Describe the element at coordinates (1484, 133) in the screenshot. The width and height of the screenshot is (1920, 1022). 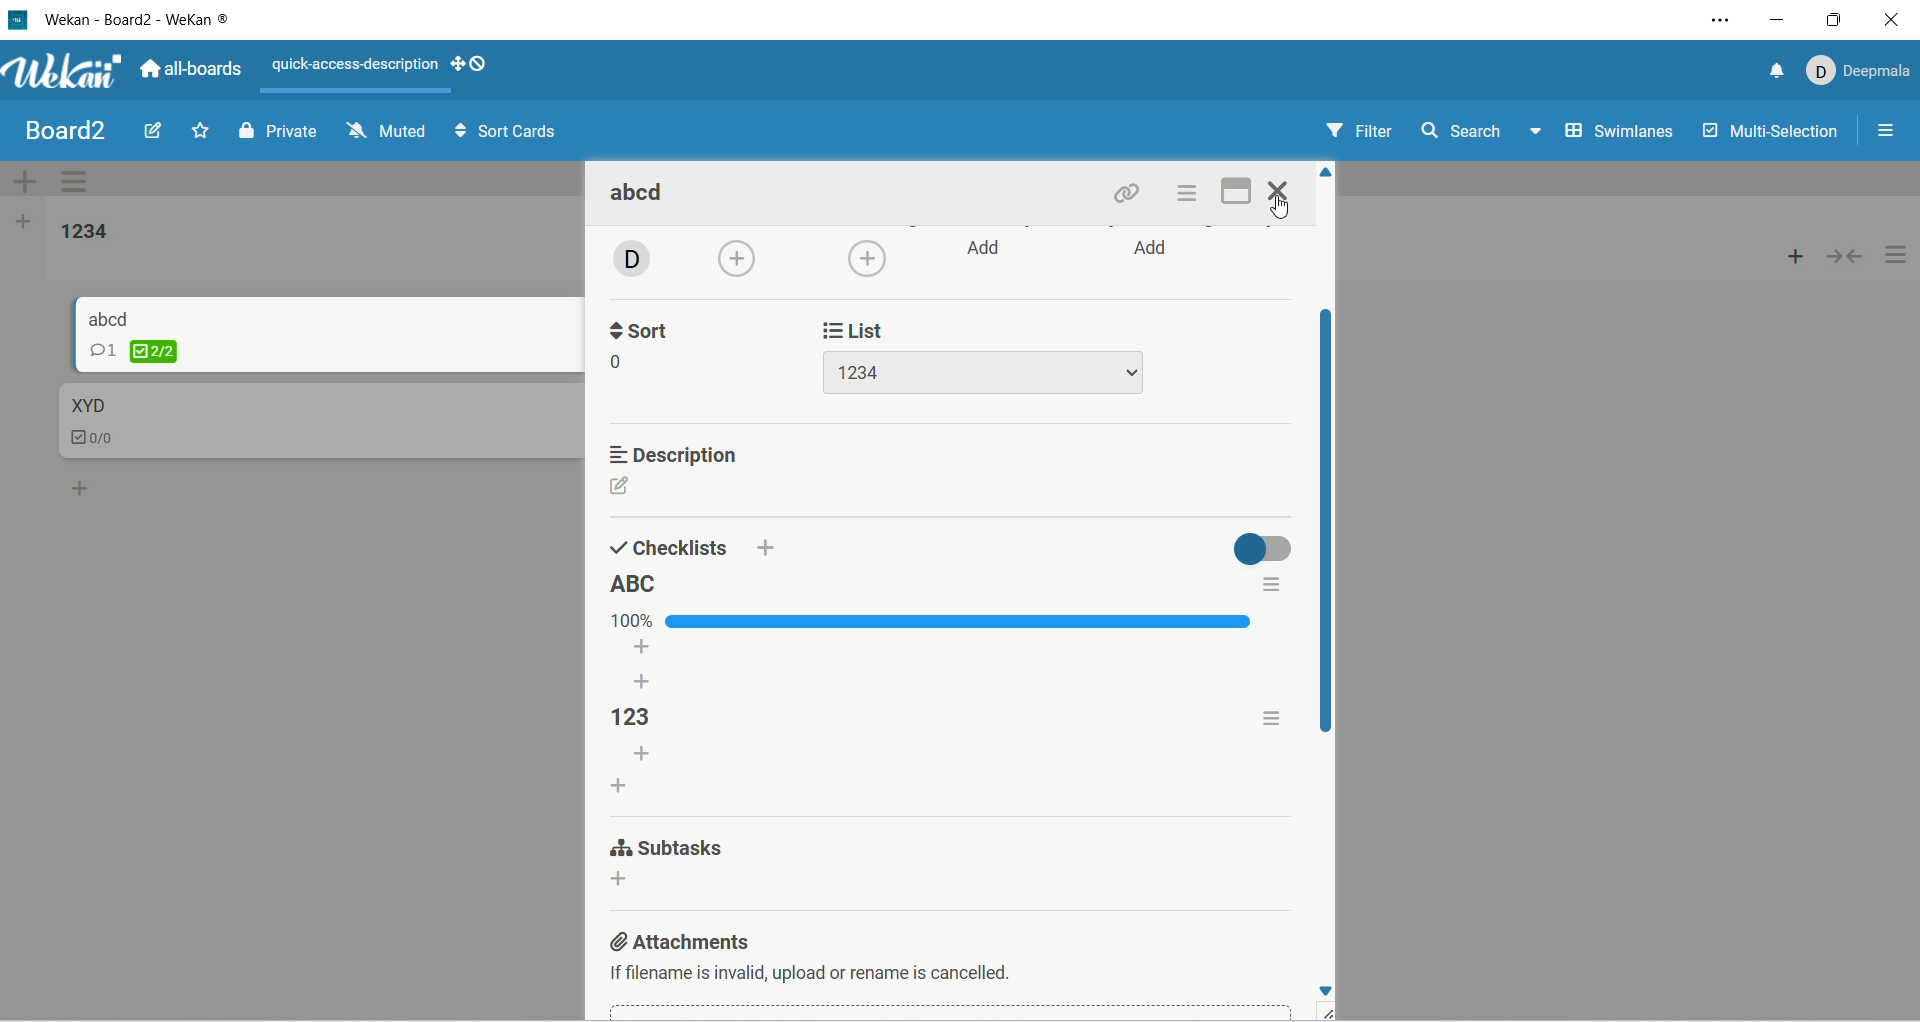
I see `search` at that location.